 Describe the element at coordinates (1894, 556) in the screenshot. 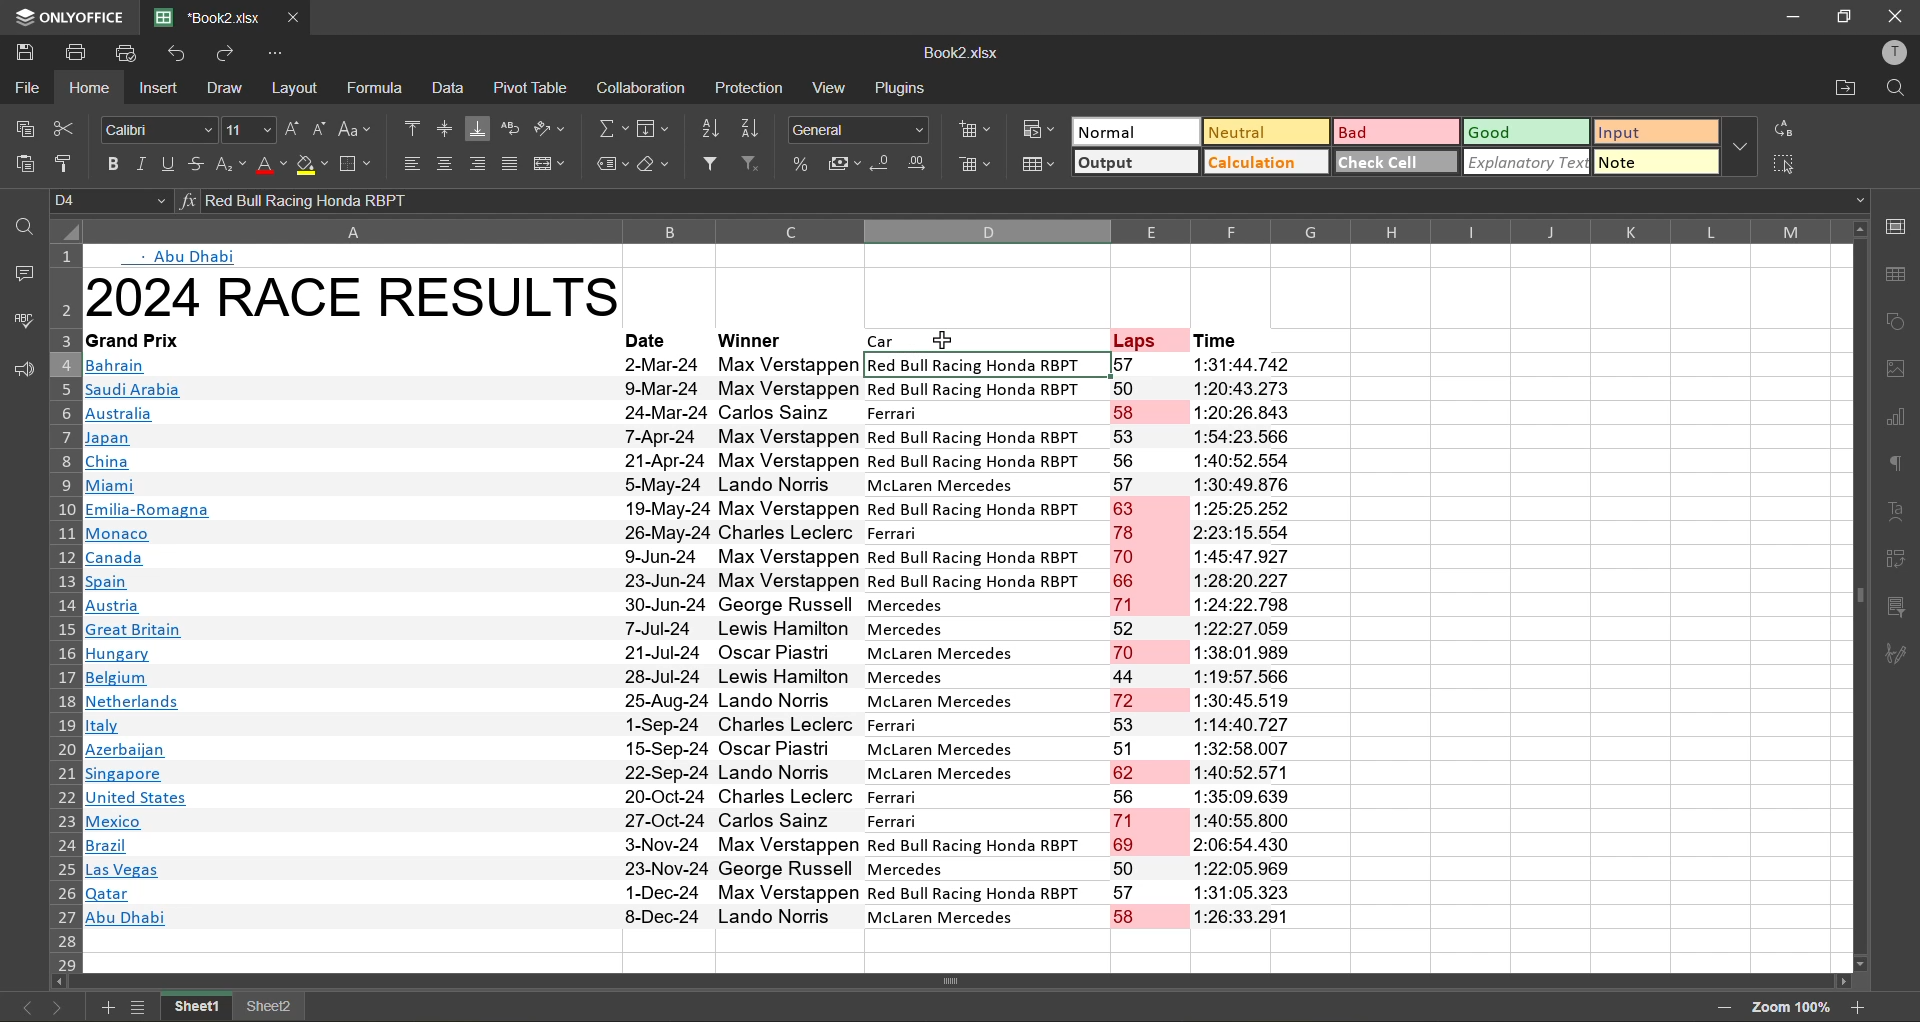

I see `pivot table` at that location.